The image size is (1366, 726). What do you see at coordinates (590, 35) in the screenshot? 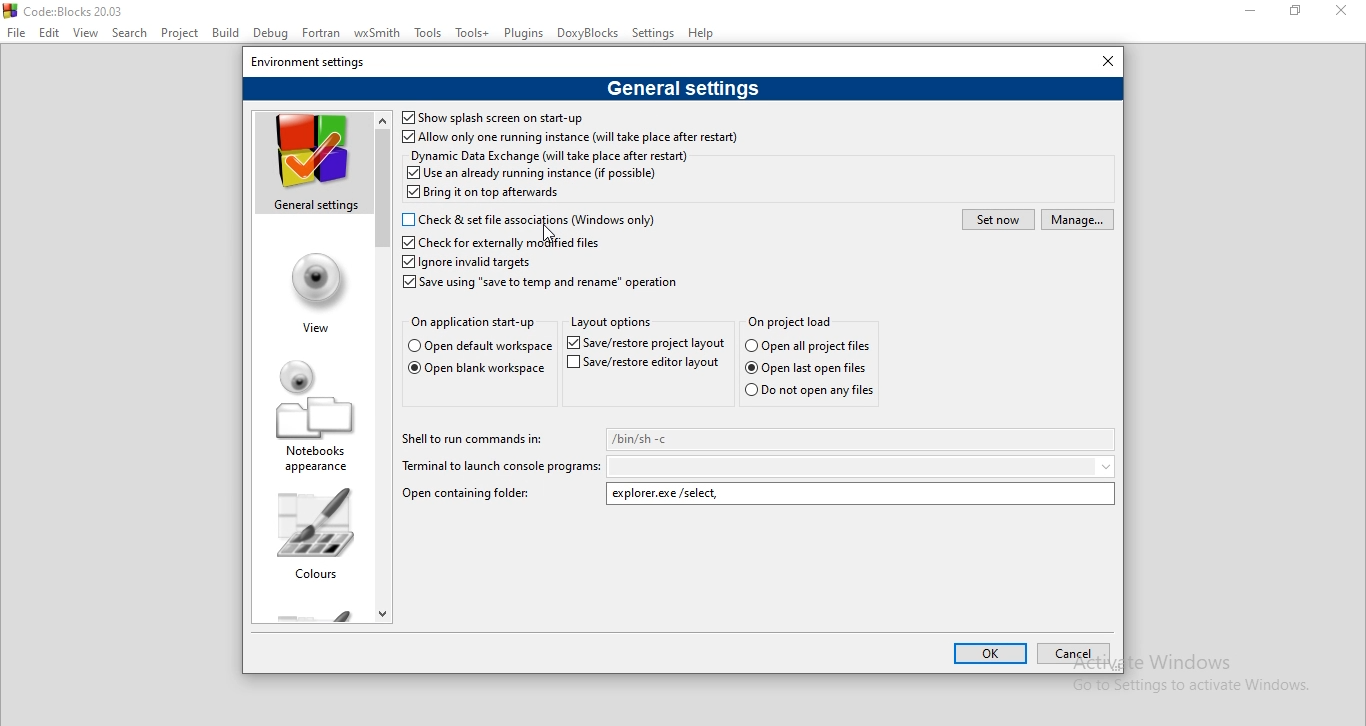
I see `DoxyBlocks` at bounding box center [590, 35].